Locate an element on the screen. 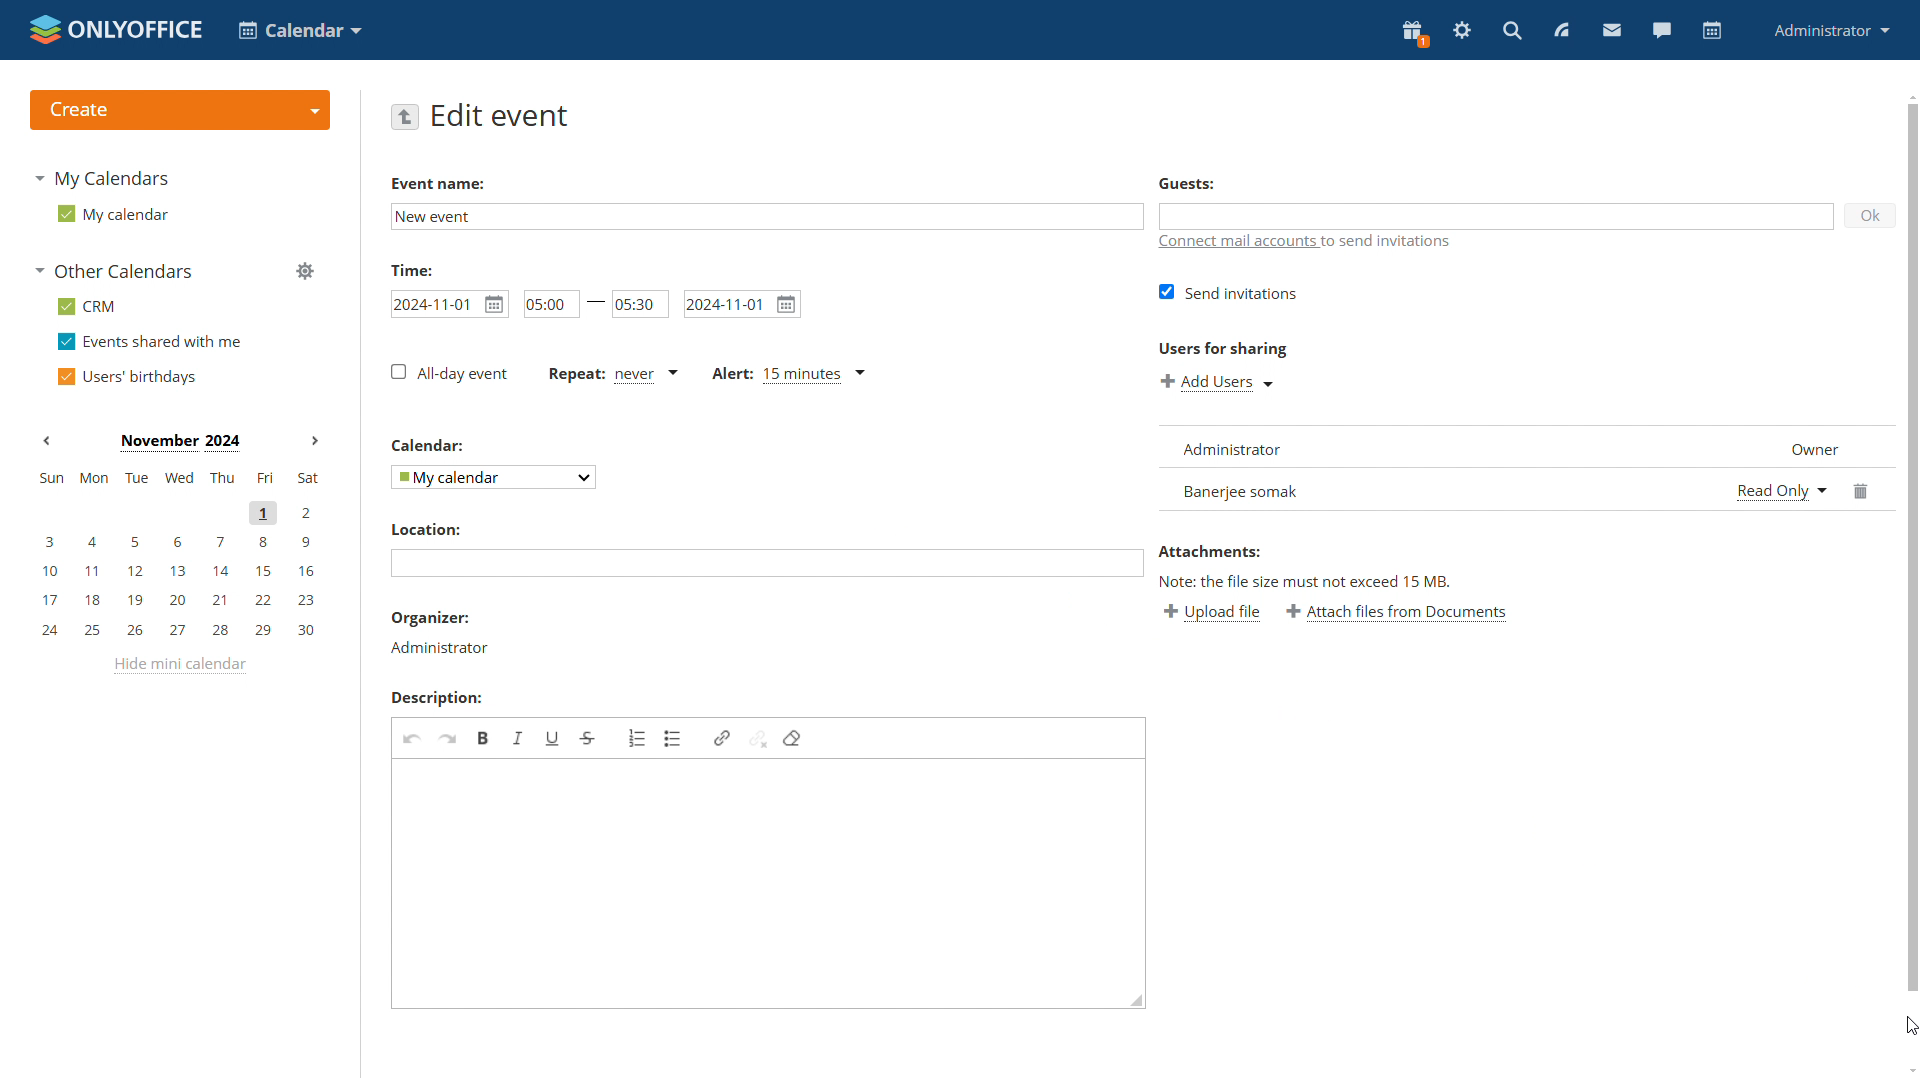 The height and width of the screenshot is (1080, 1920). undo is located at coordinates (413, 740).